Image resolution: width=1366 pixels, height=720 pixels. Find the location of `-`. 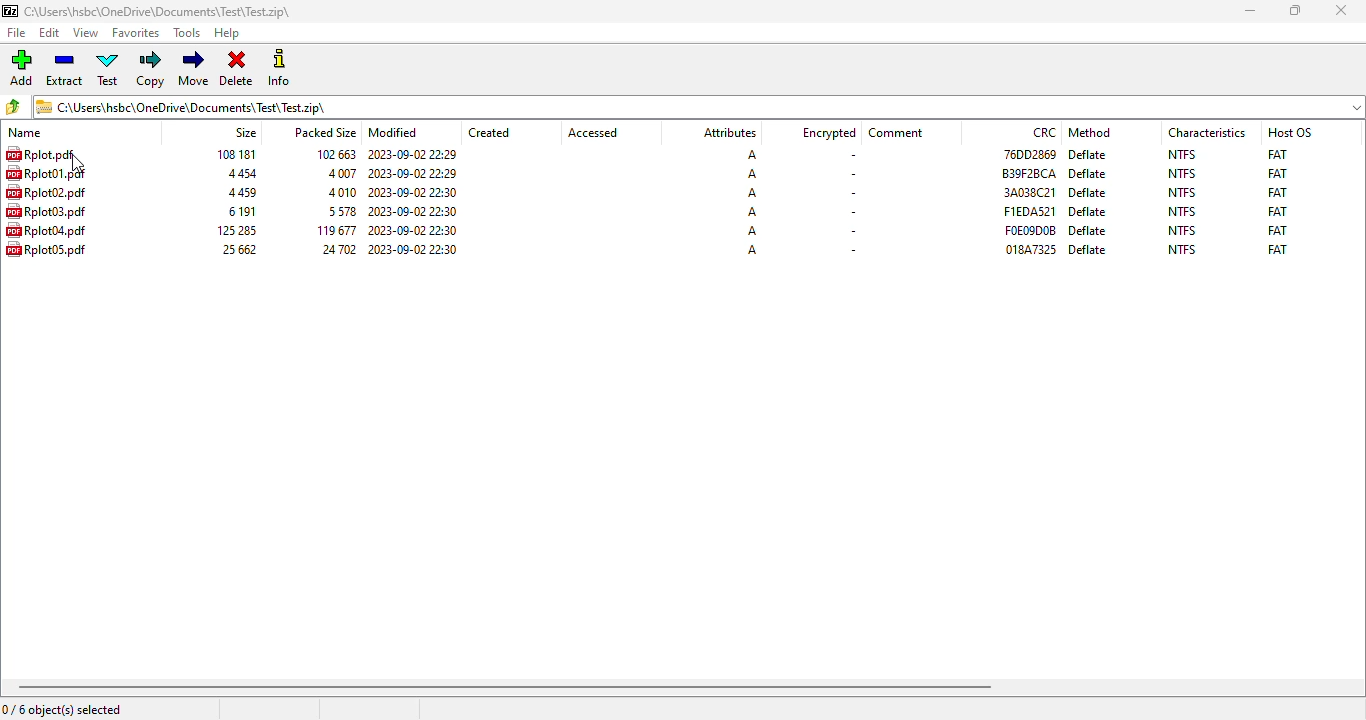

- is located at coordinates (850, 192).